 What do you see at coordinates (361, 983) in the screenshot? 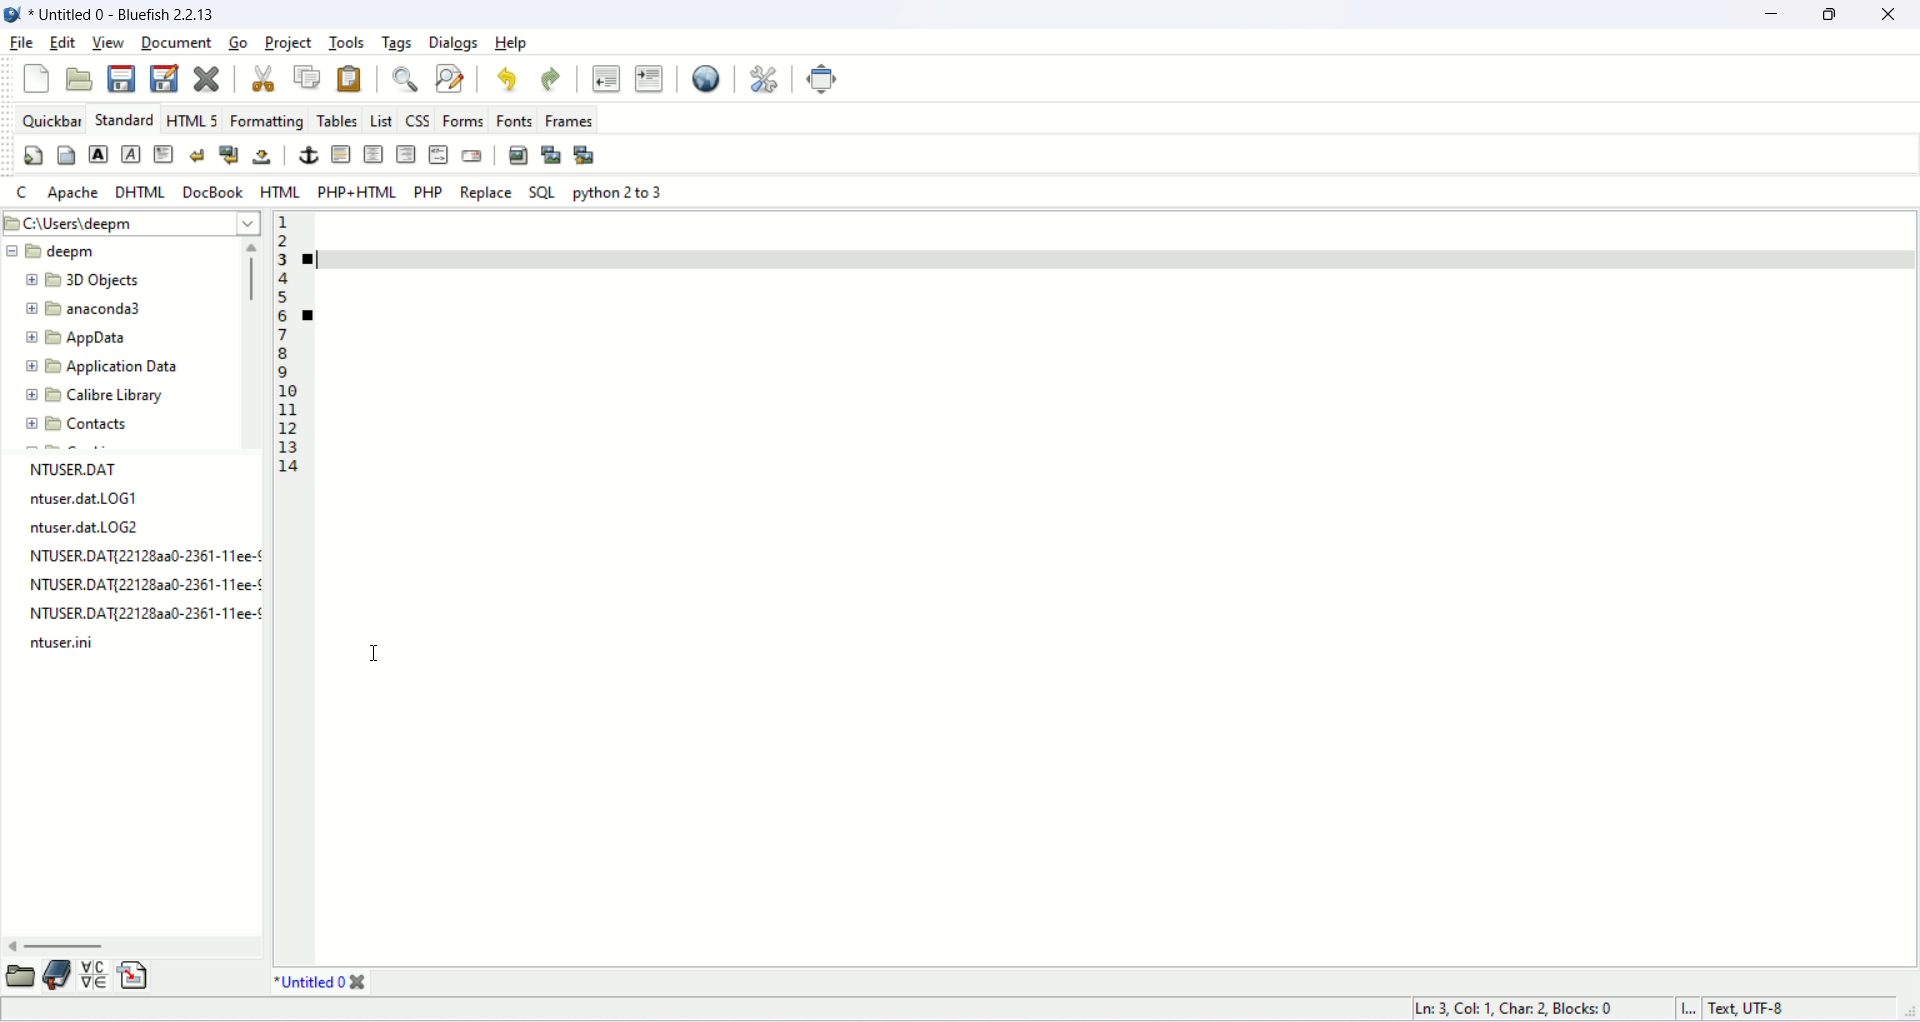
I see `close` at bounding box center [361, 983].